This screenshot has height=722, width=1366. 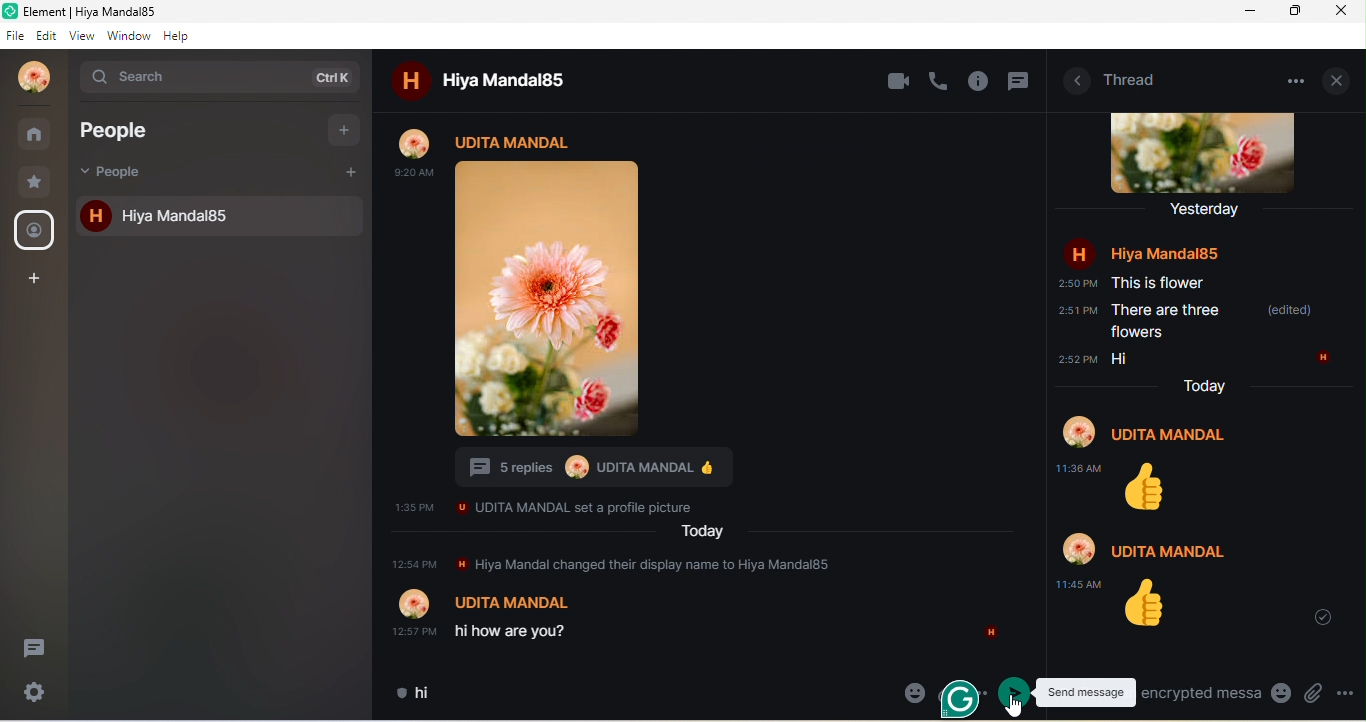 I want to click on edit, so click(x=47, y=35).